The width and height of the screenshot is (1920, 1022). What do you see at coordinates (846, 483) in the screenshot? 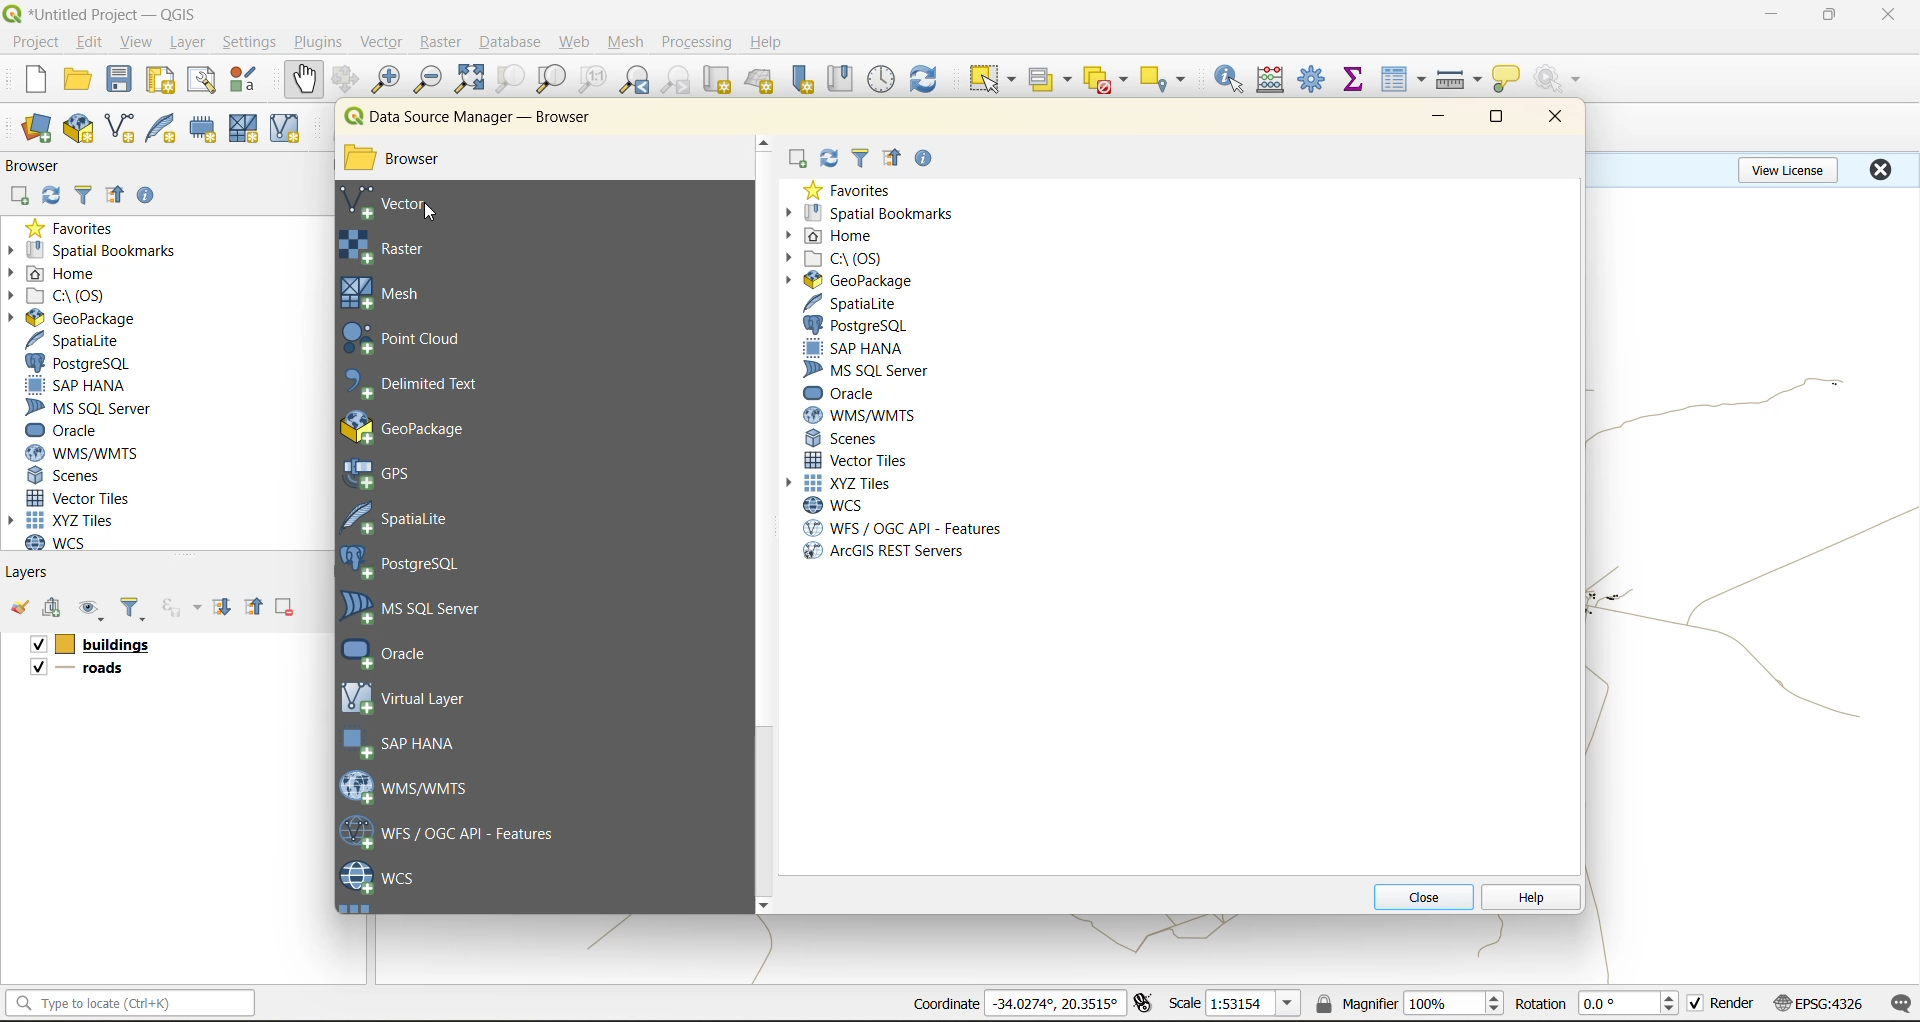
I see `xyz tiles` at bounding box center [846, 483].